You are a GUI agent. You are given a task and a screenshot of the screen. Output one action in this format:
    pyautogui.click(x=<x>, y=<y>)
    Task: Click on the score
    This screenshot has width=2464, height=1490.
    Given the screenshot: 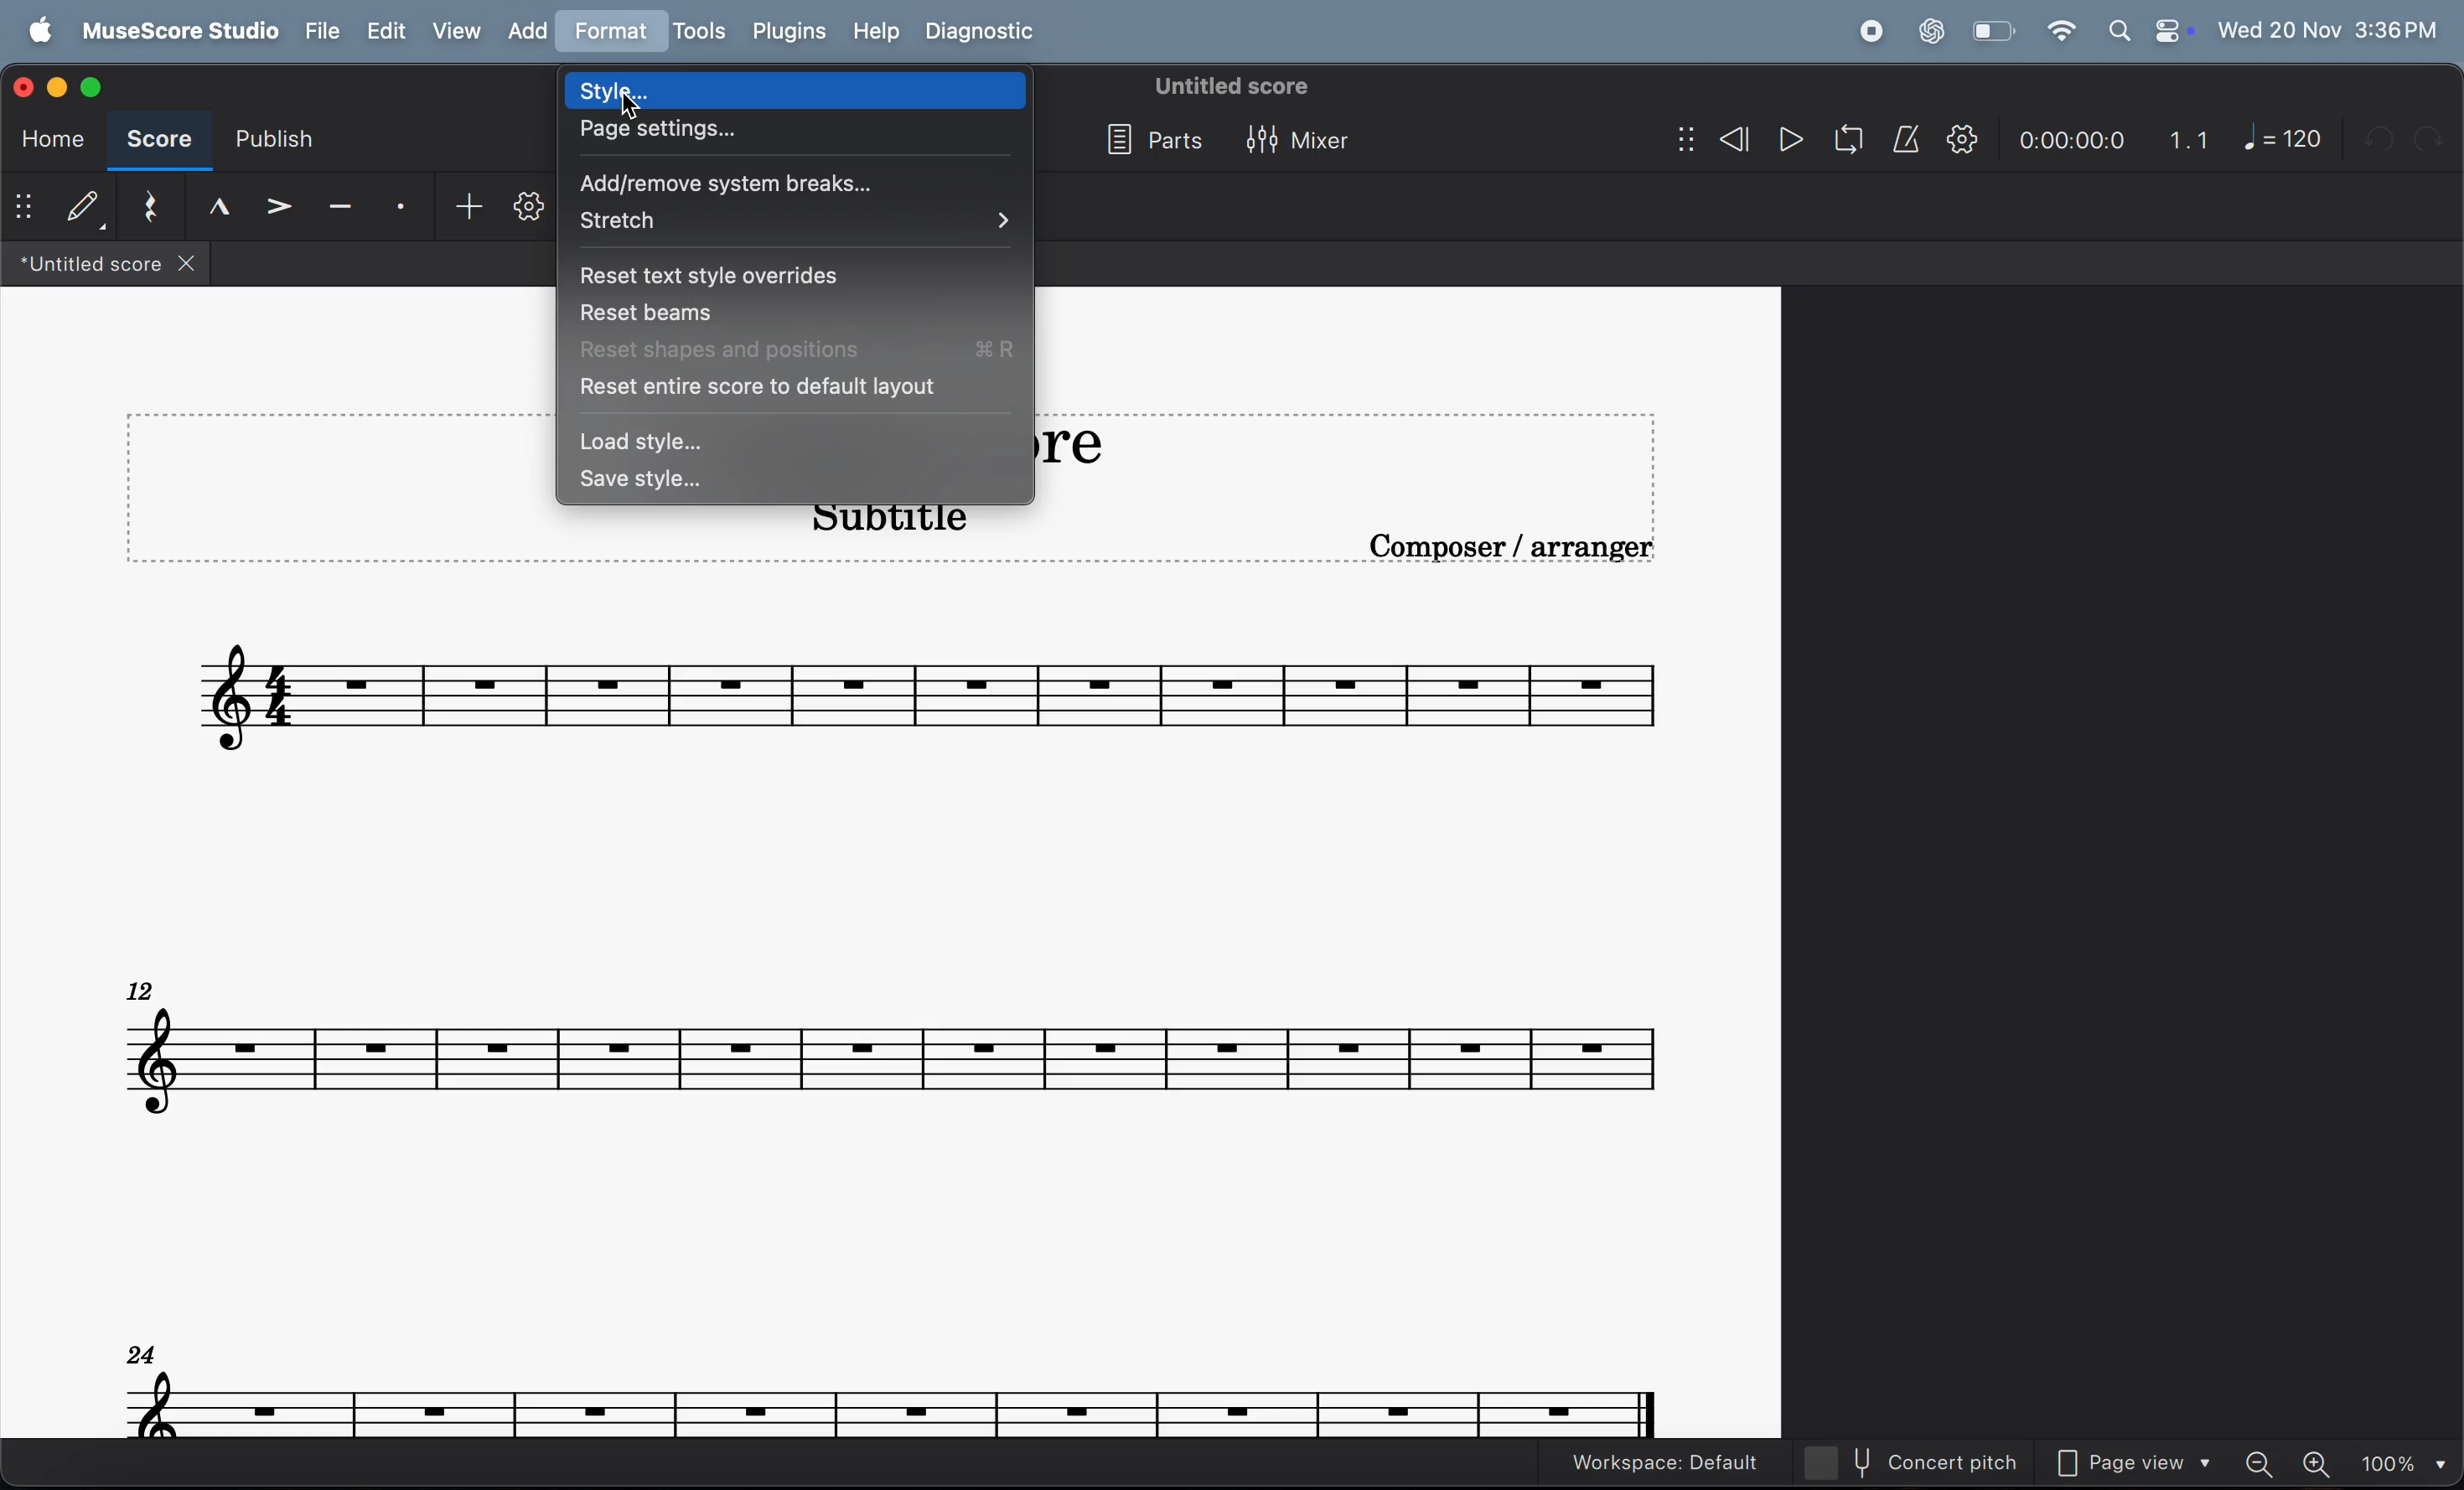 What is the action you would take?
    pyautogui.click(x=155, y=142)
    